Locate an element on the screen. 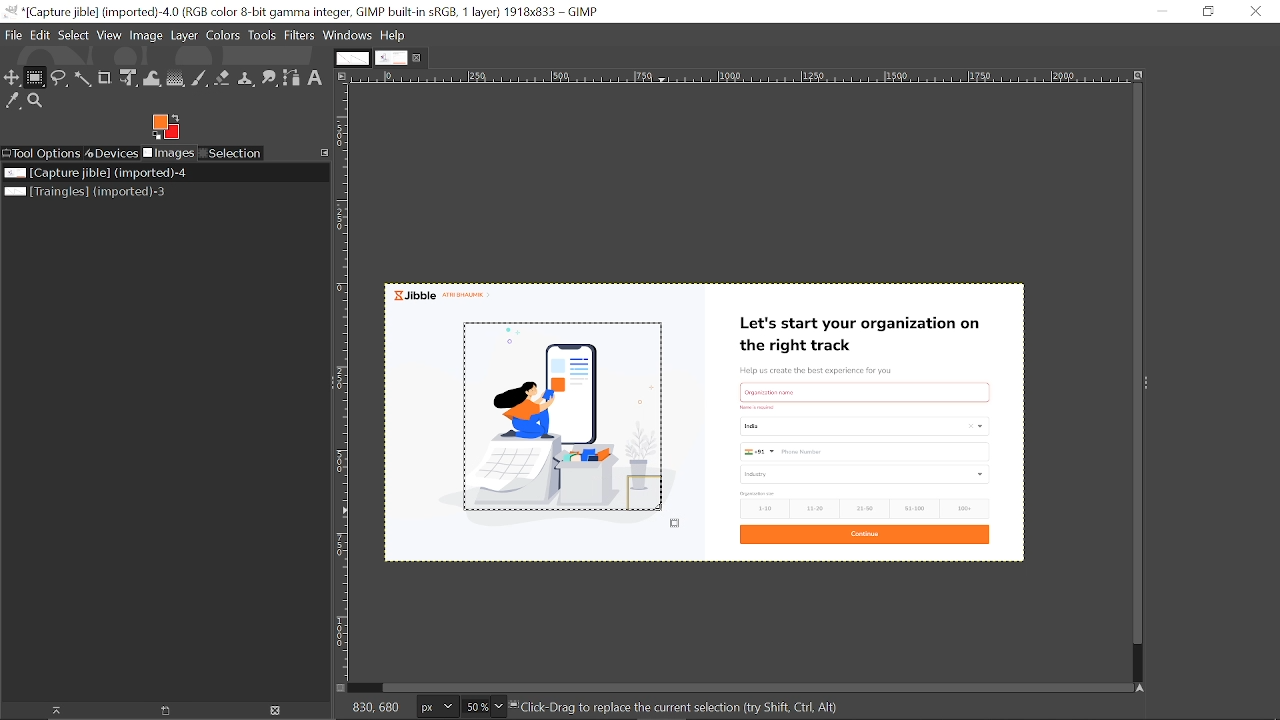  Navigate the image's display is located at coordinates (1142, 687).